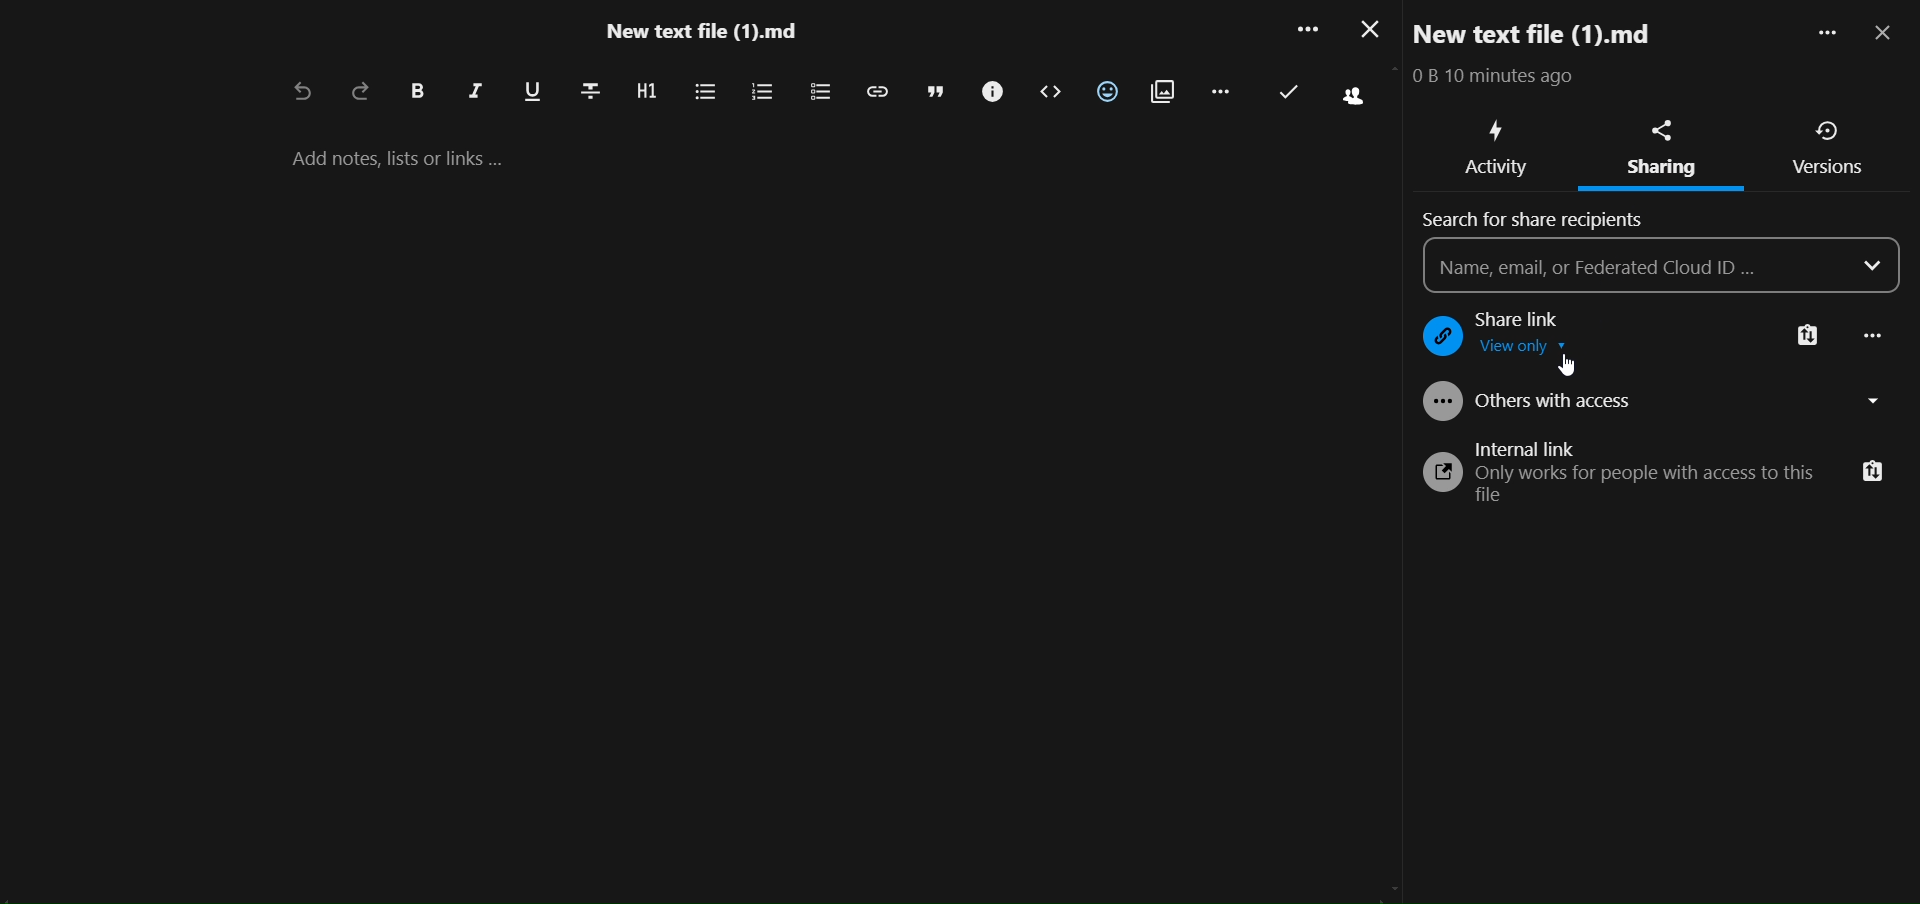 This screenshot has width=1920, height=904. What do you see at coordinates (1637, 265) in the screenshot?
I see `name/mail area` at bounding box center [1637, 265].